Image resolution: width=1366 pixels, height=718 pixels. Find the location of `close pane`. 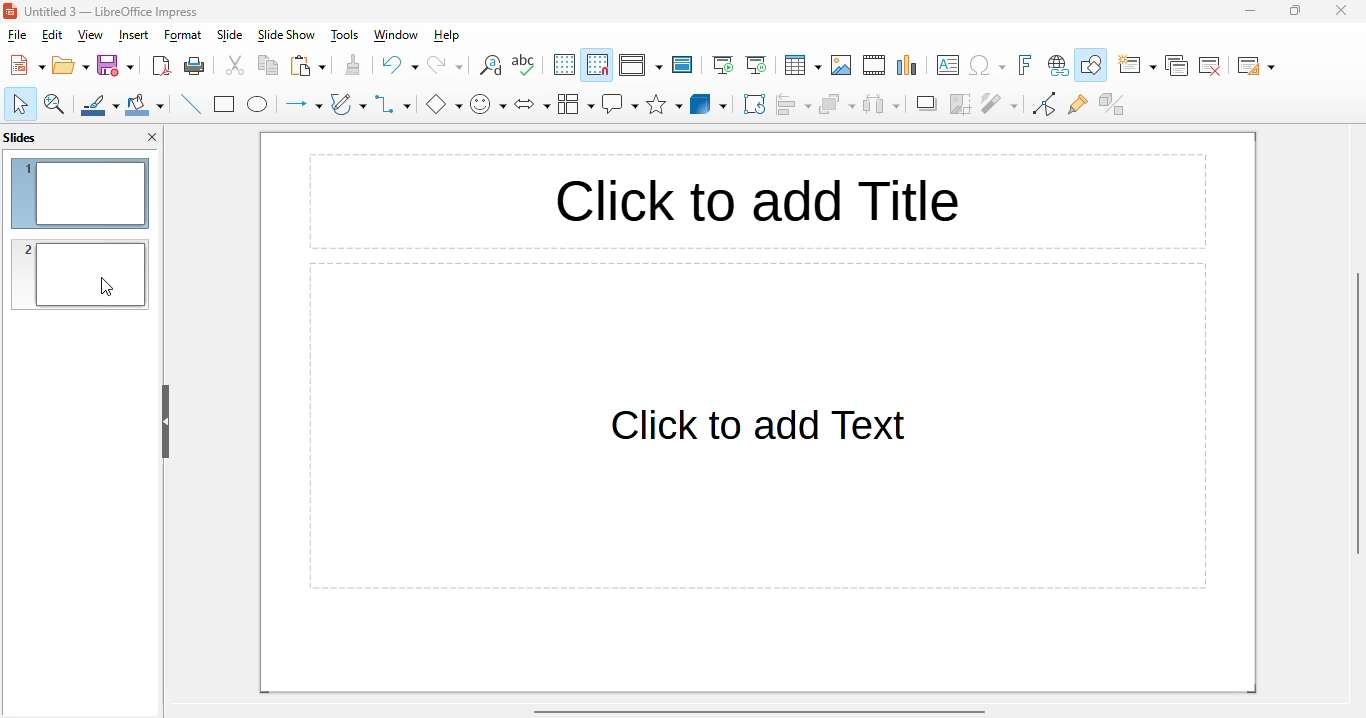

close pane is located at coordinates (154, 136).